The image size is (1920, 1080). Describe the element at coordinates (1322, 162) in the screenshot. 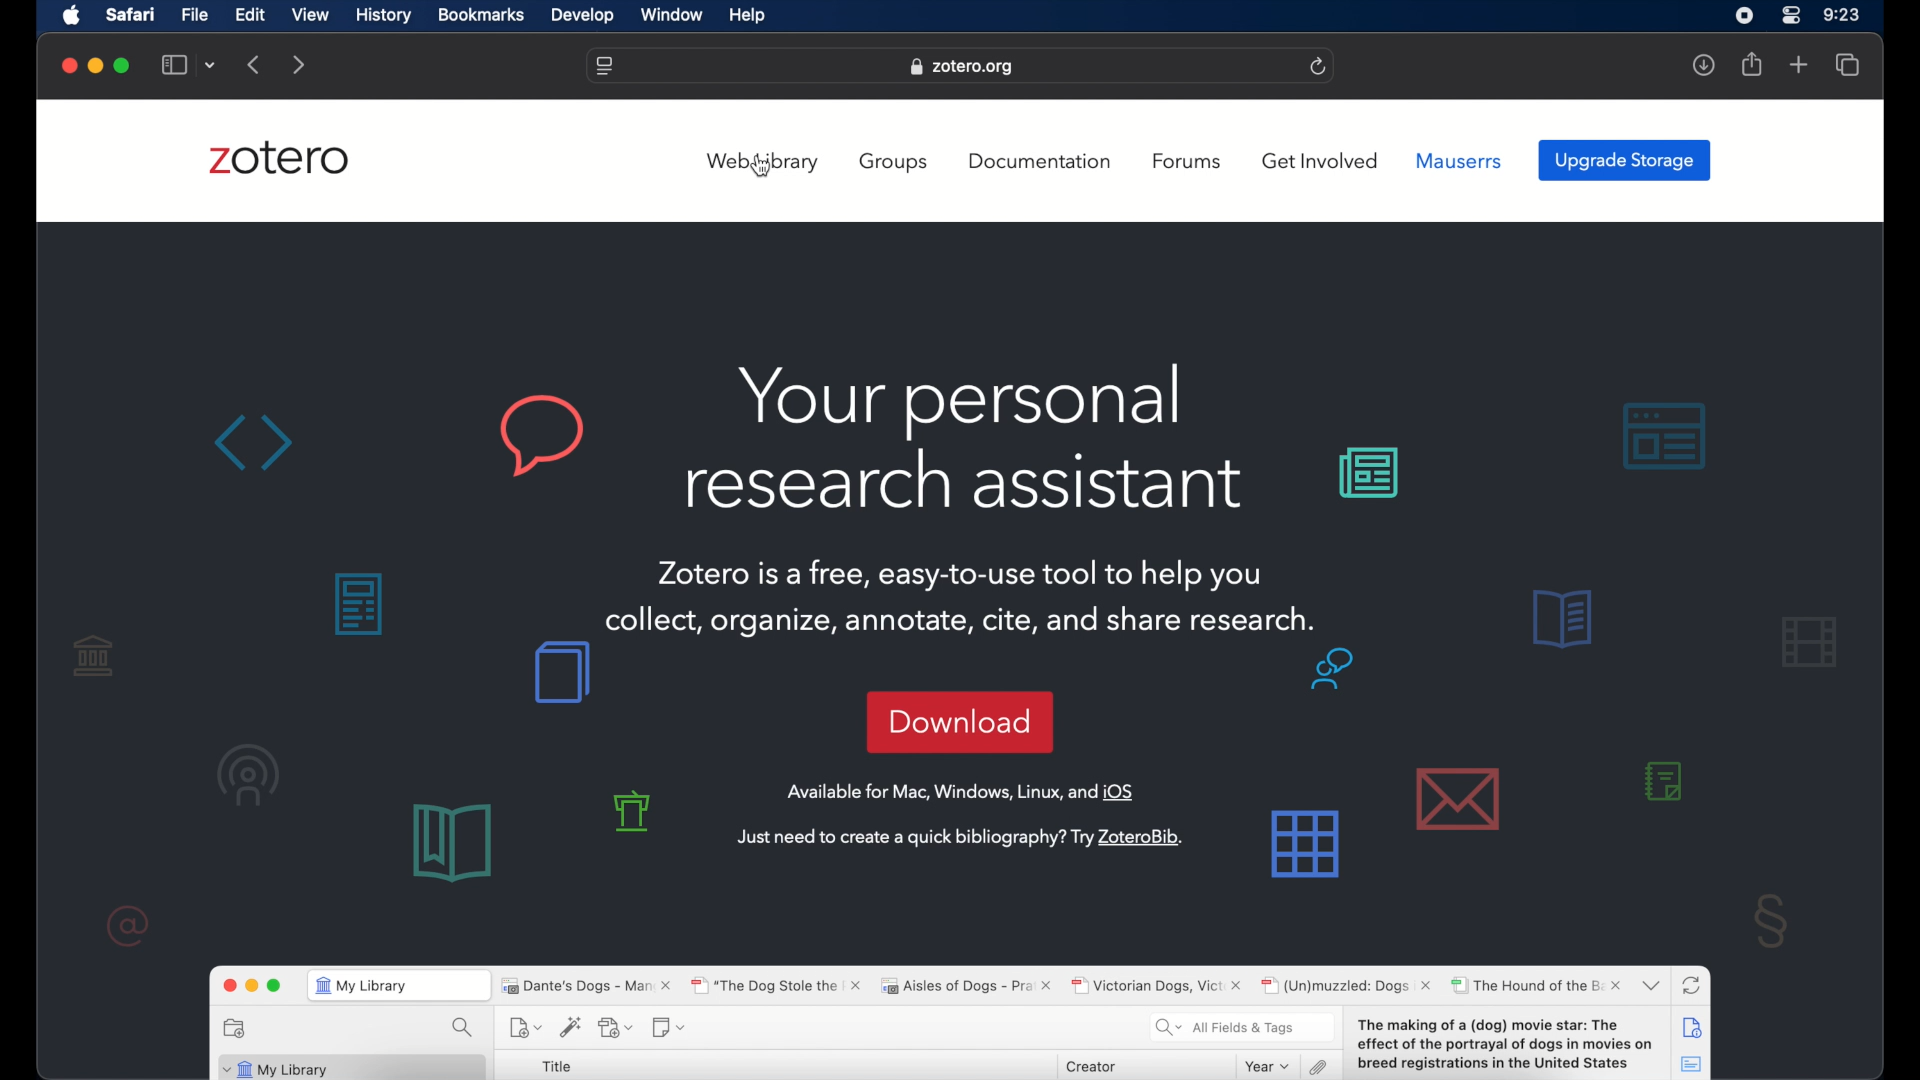

I see `get involved` at that location.